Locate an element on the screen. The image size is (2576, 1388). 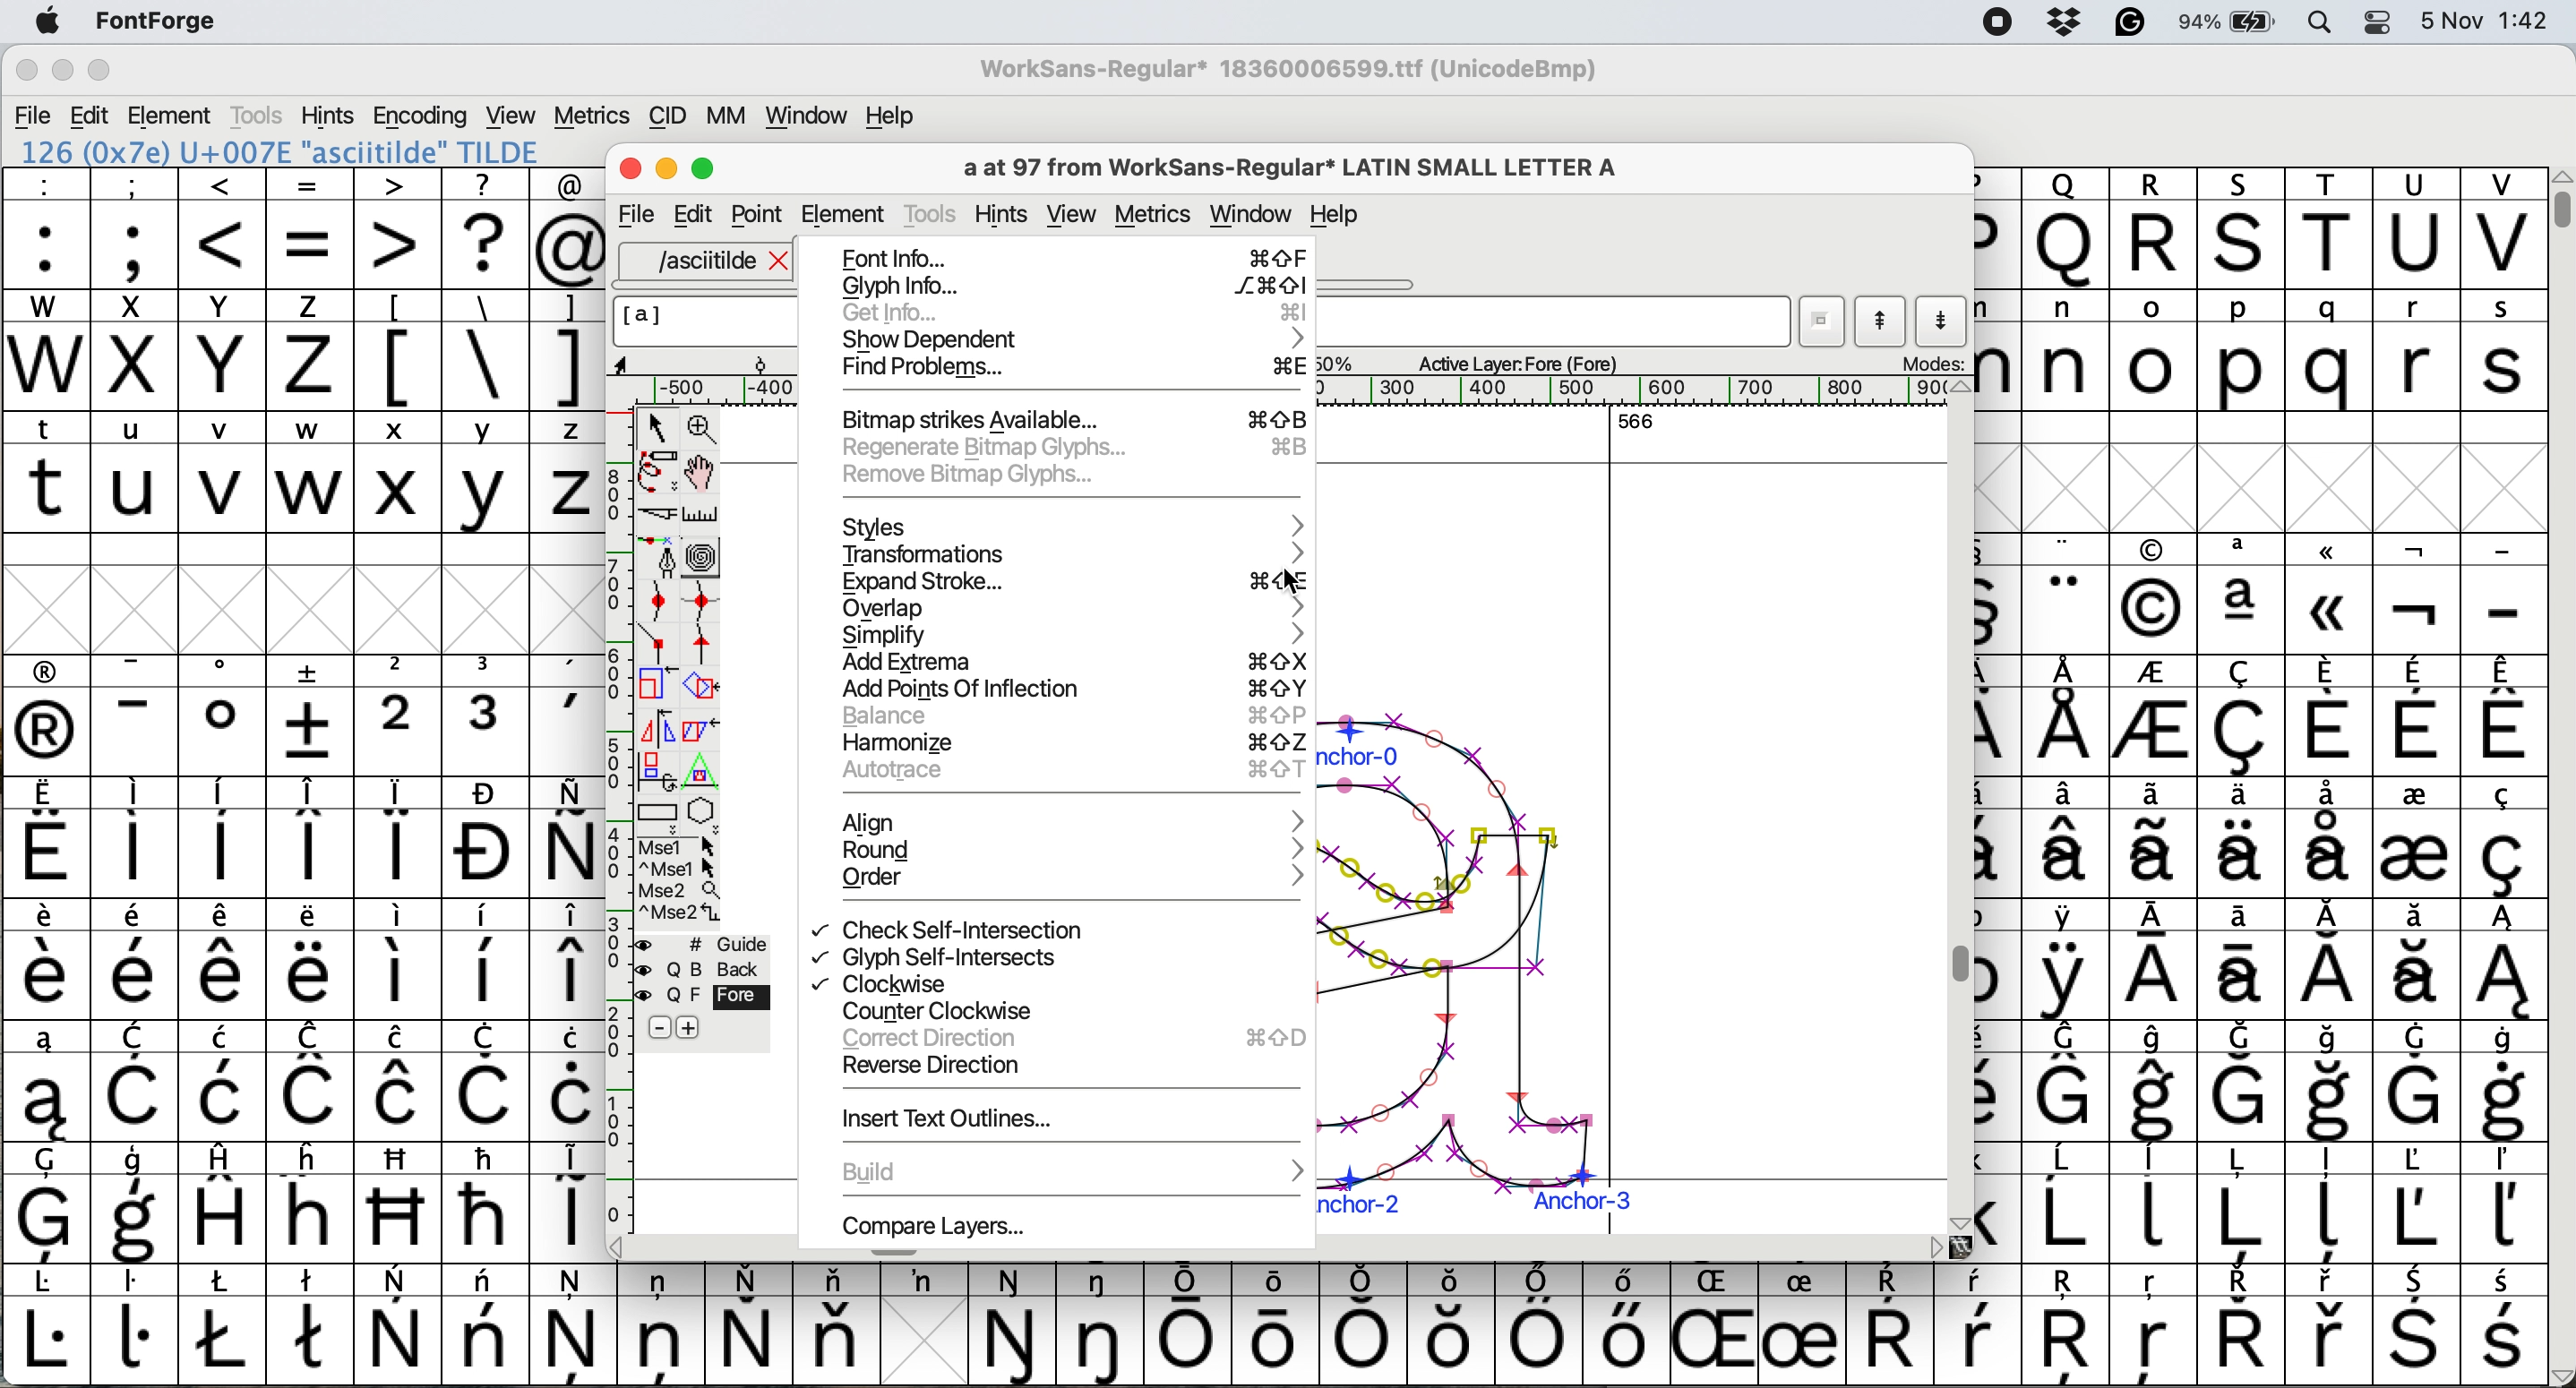
fore is located at coordinates (704, 997).